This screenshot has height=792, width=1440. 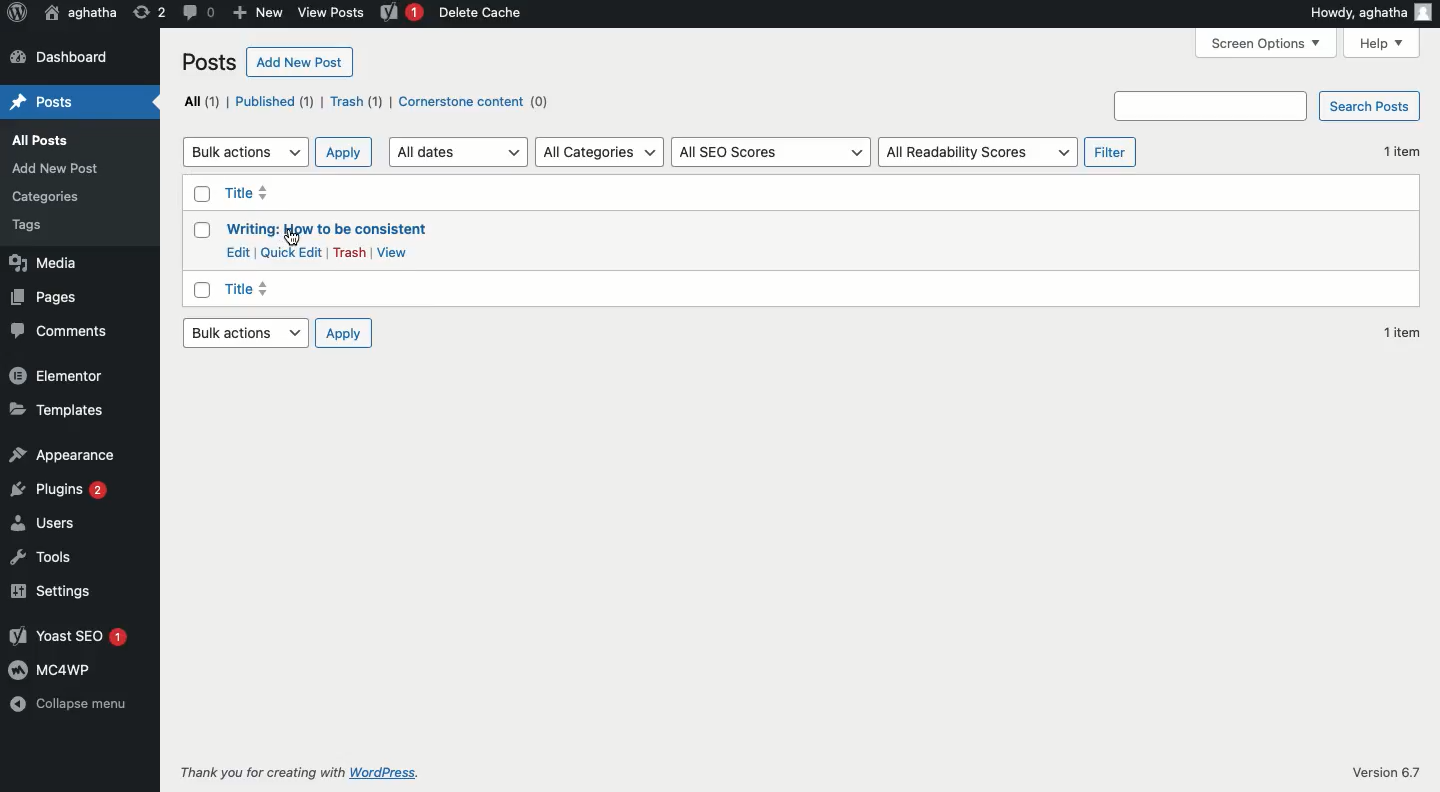 I want to click on Pages, so click(x=46, y=297).